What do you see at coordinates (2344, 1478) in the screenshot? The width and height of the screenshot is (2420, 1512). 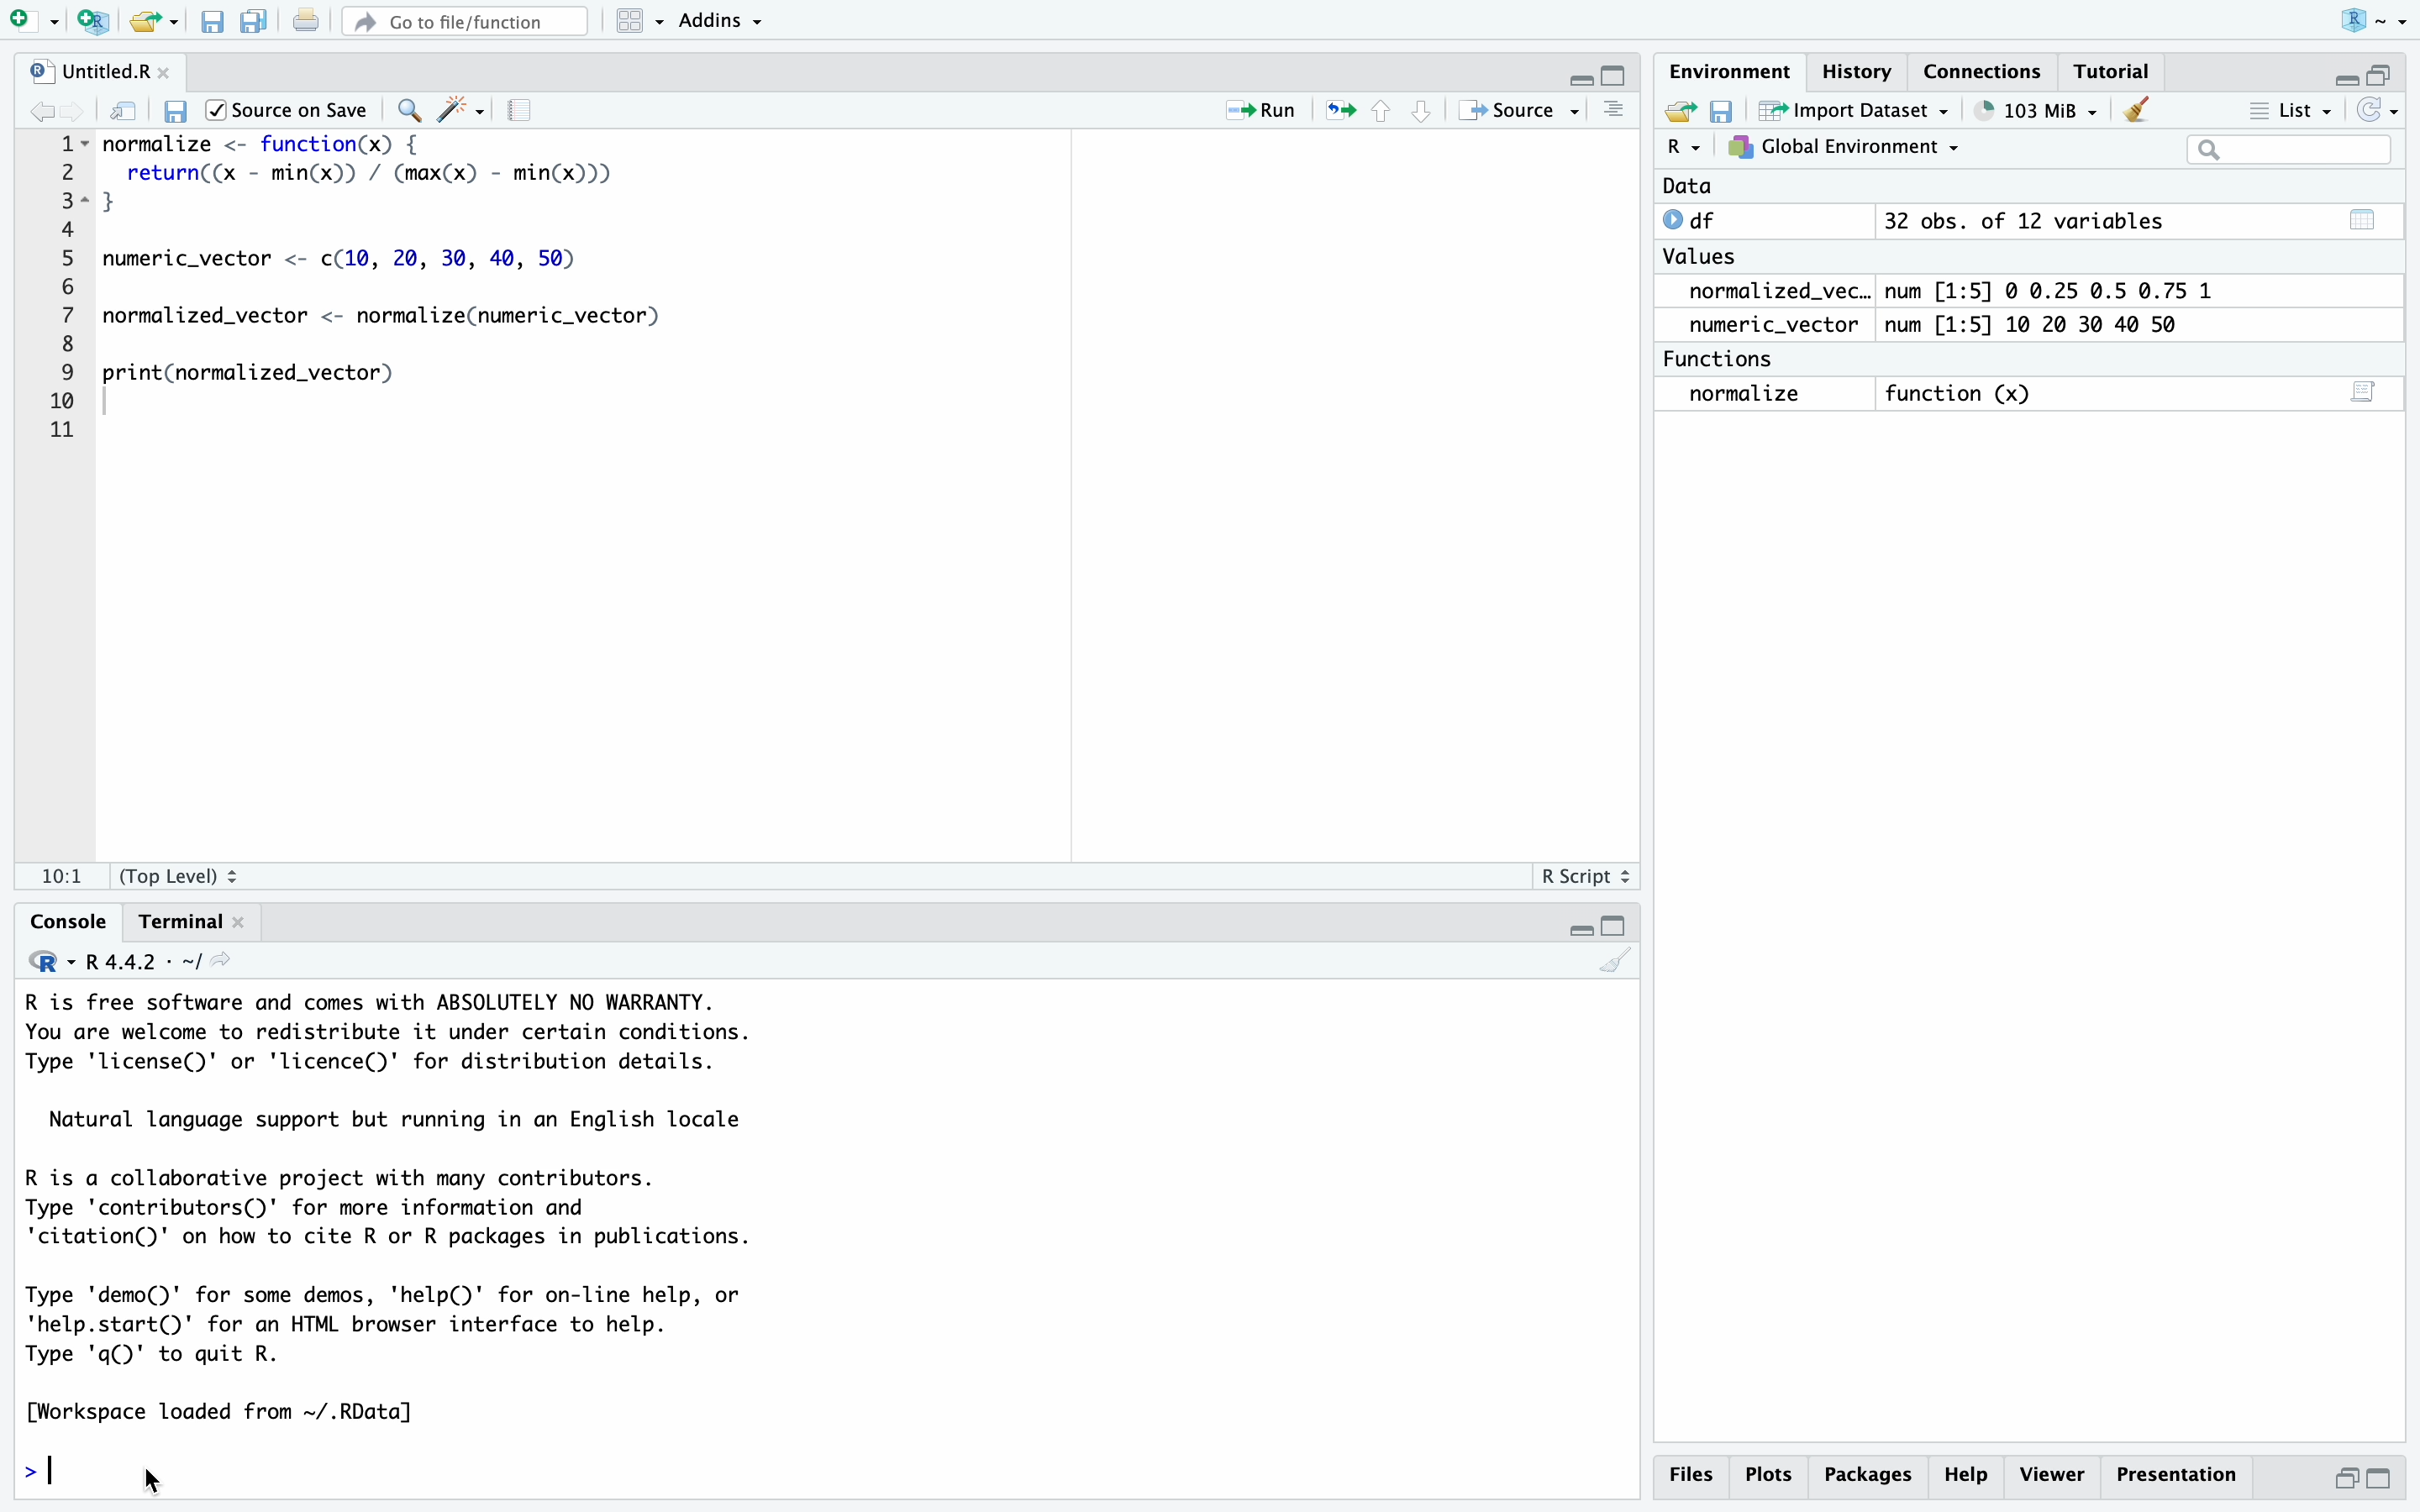 I see `Minimize` at bounding box center [2344, 1478].